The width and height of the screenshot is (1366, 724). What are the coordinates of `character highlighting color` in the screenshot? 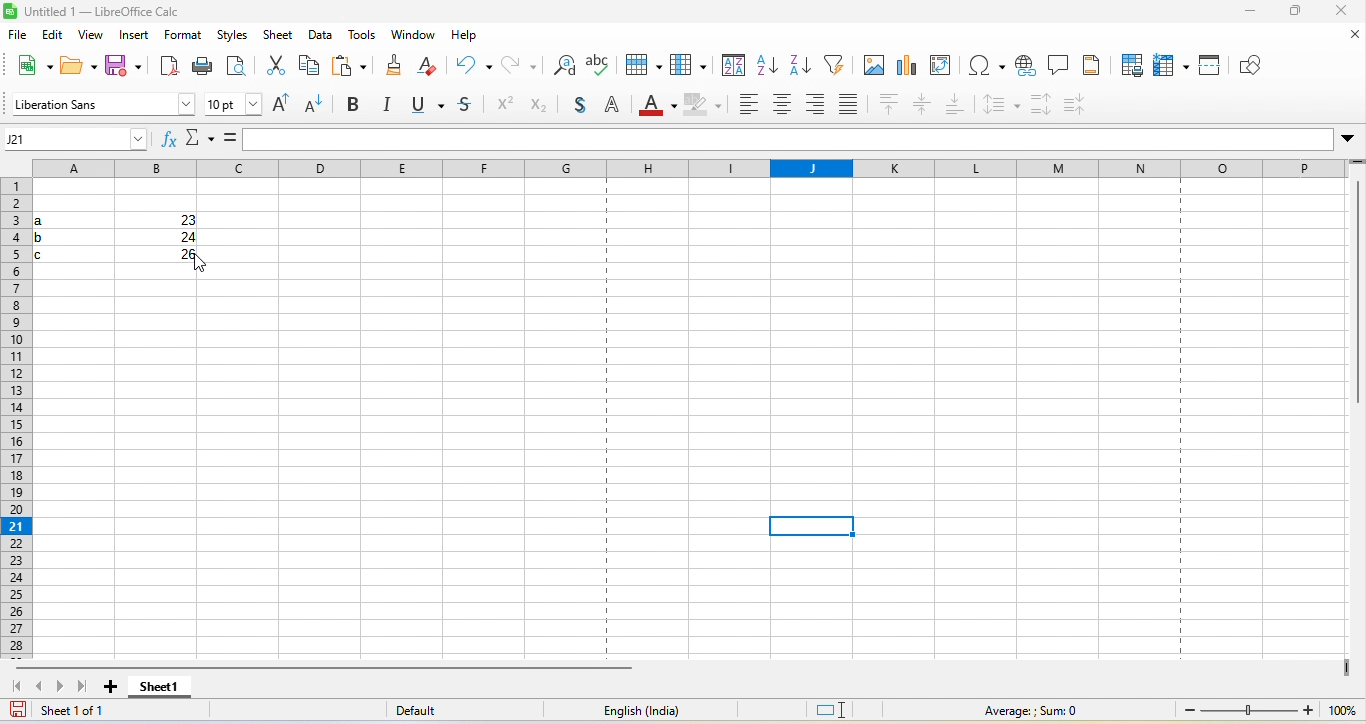 It's located at (701, 105).